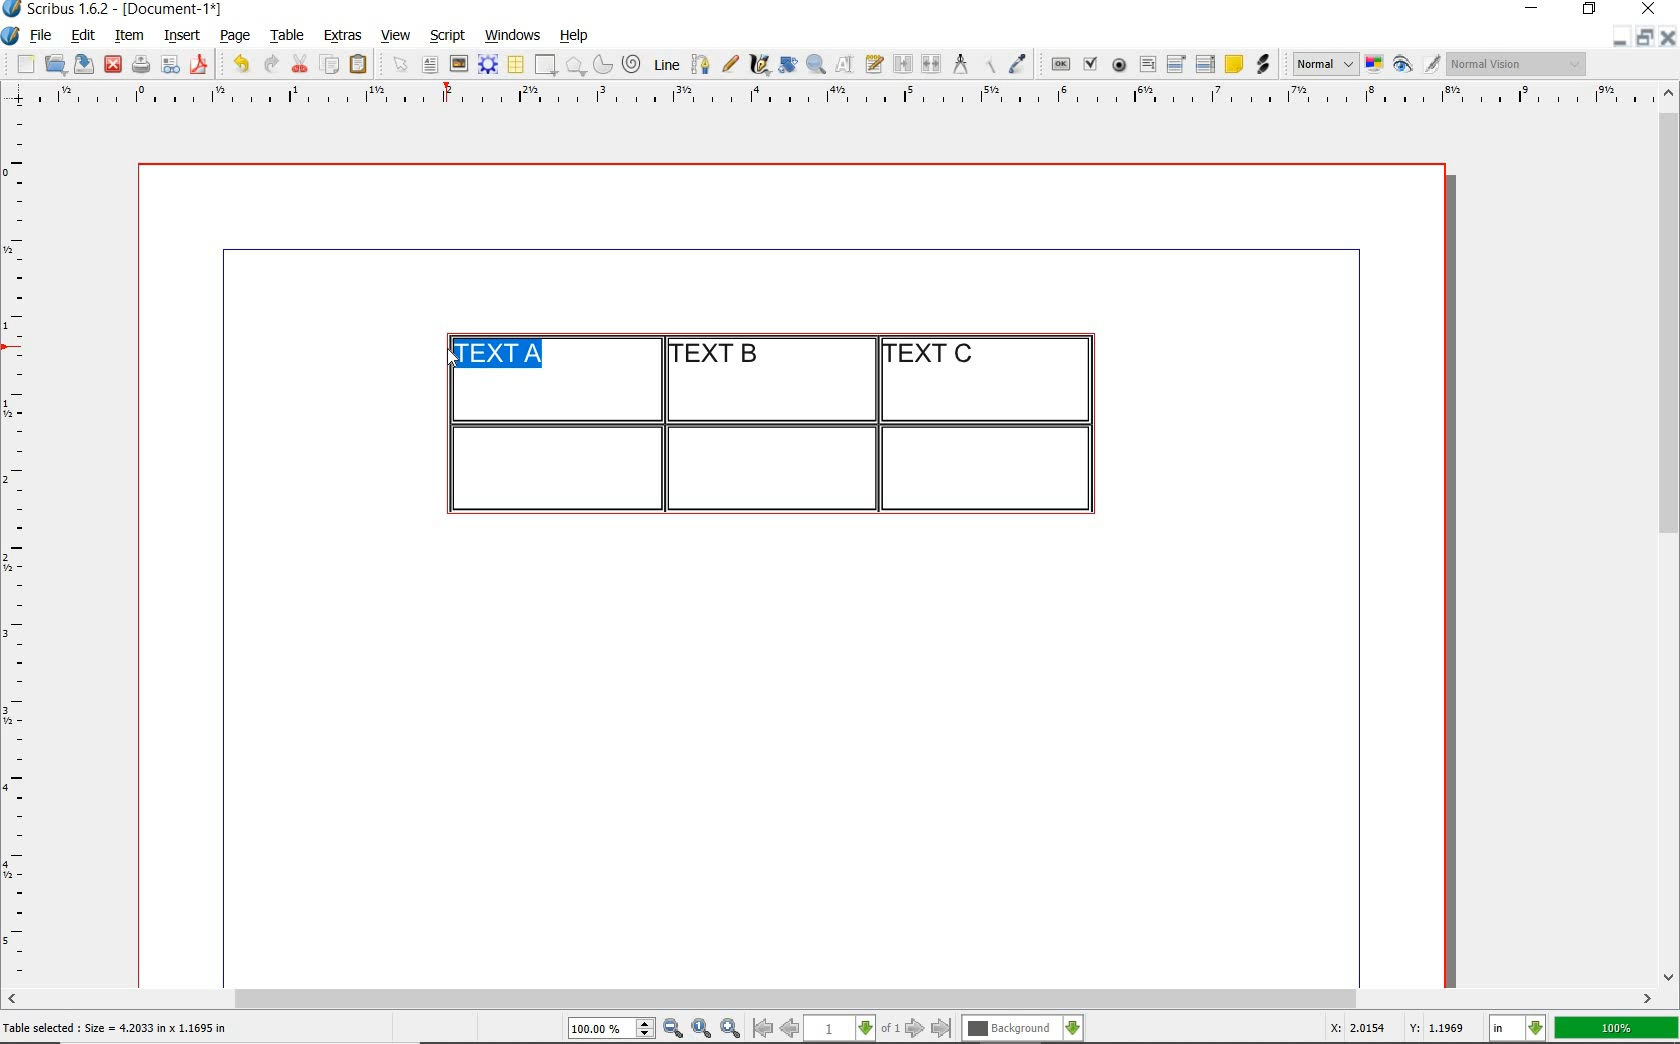  Describe the element at coordinates (54, 63) in the screenshot. I see `open` at that location.